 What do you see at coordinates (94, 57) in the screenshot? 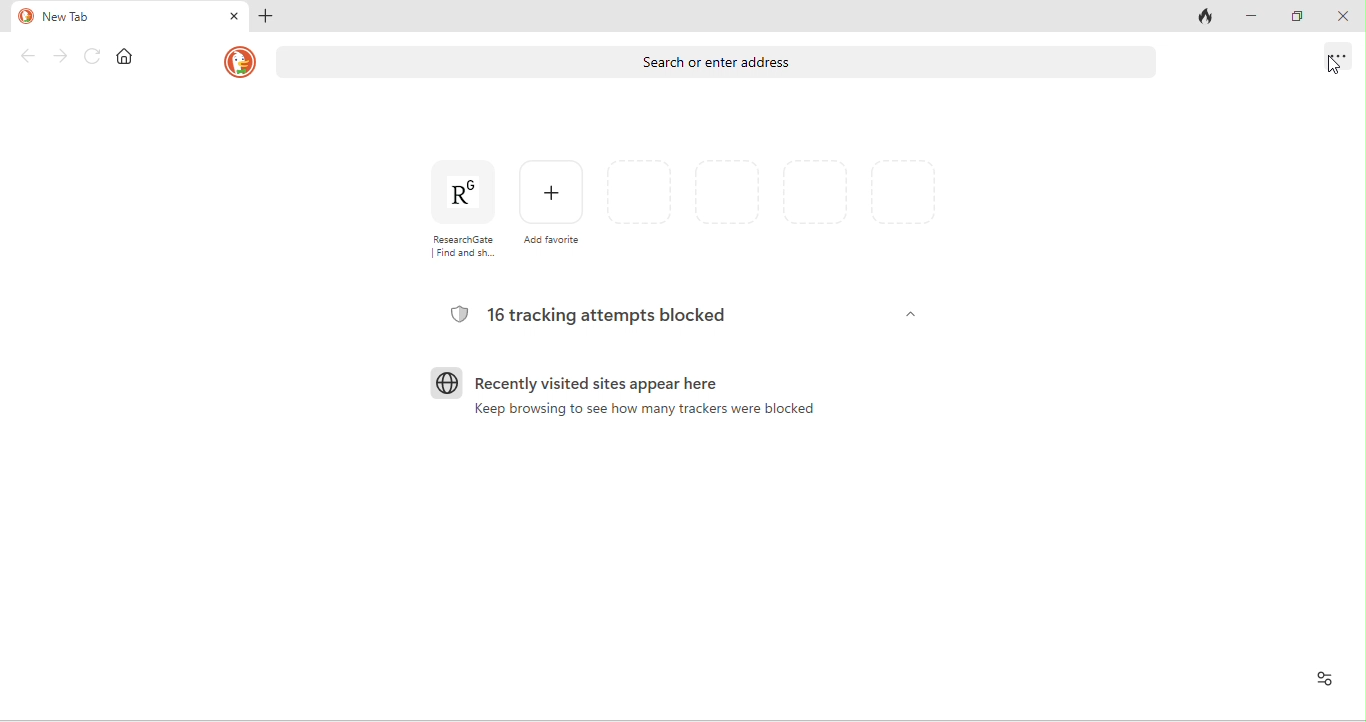
I see `reload` at bounding box center [94, 57].